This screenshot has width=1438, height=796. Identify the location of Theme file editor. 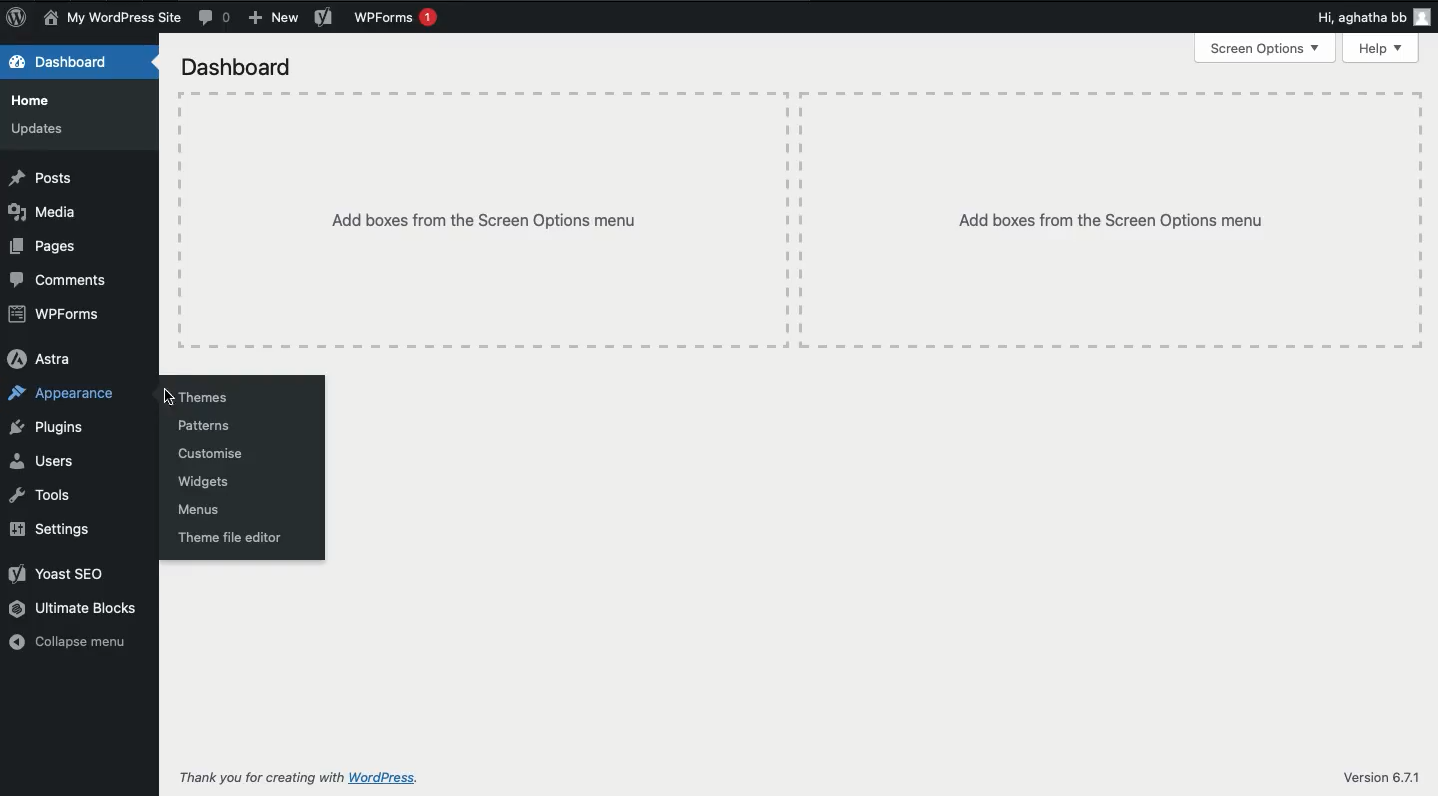
(228, 537).